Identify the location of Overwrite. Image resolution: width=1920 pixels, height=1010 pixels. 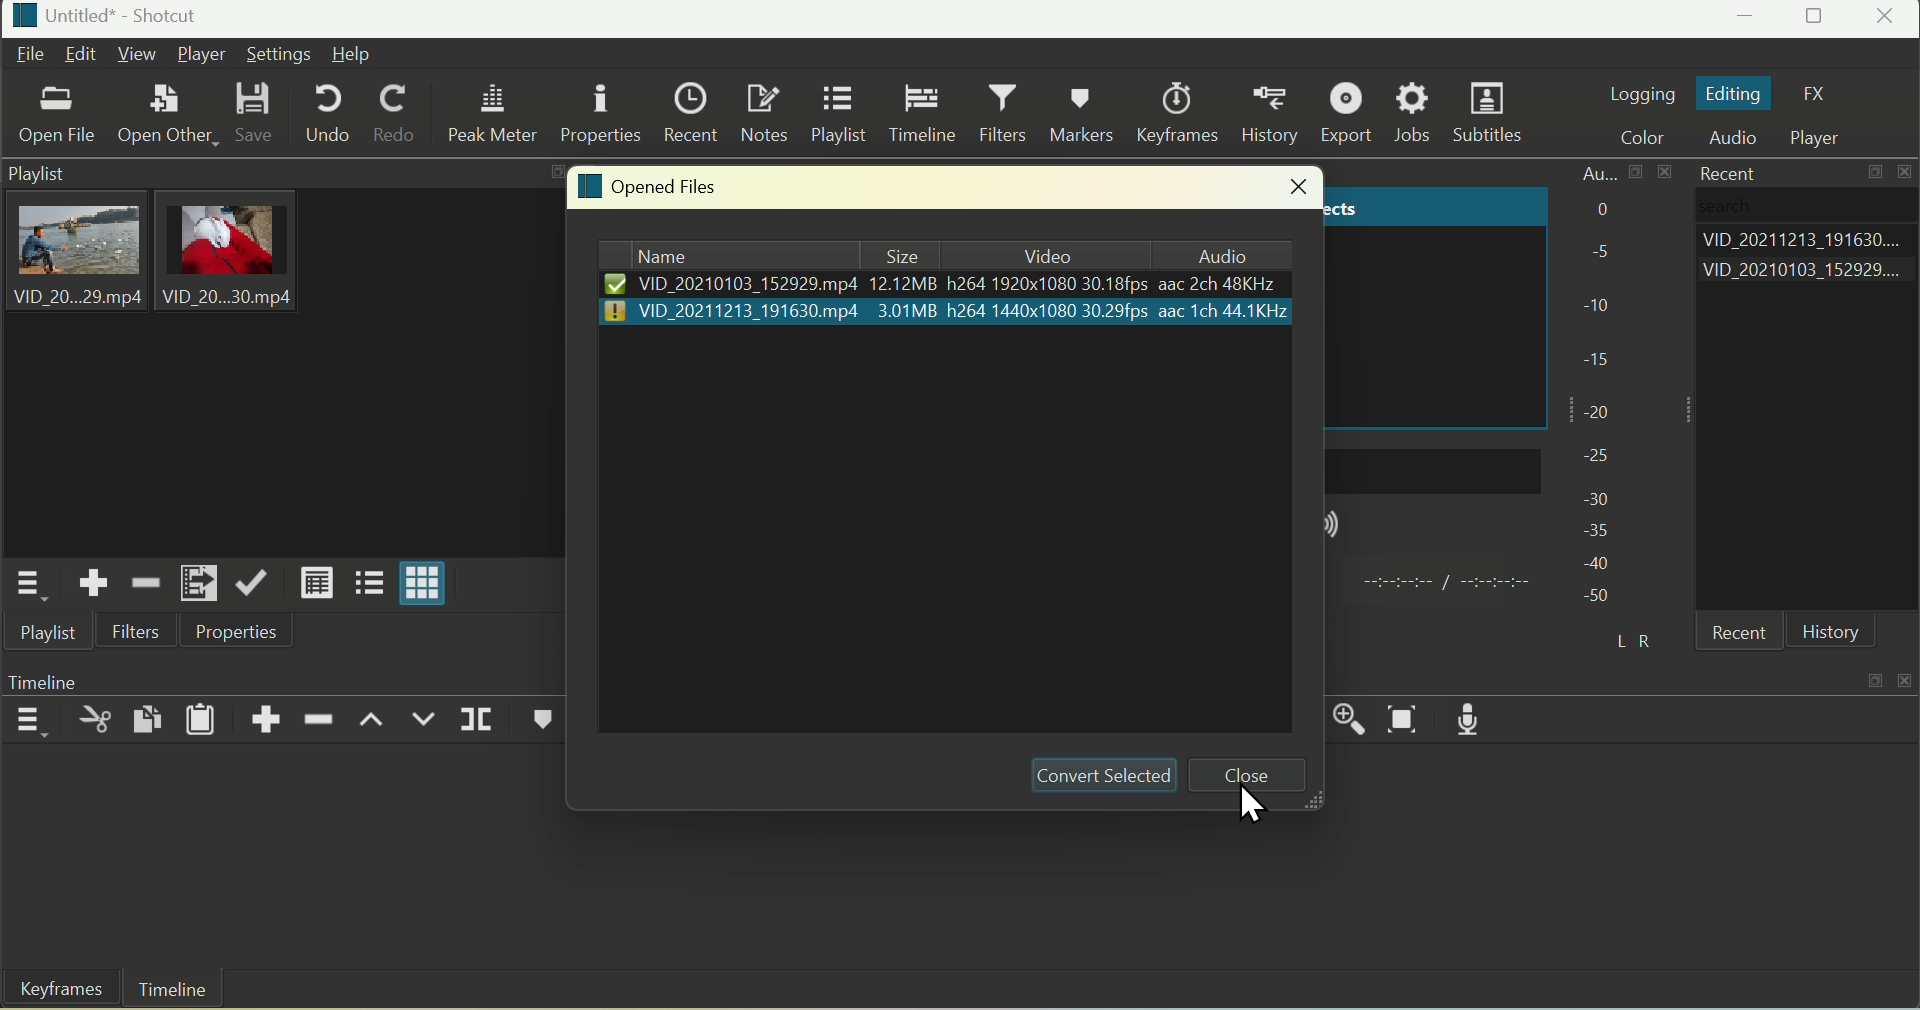
(425, 722).